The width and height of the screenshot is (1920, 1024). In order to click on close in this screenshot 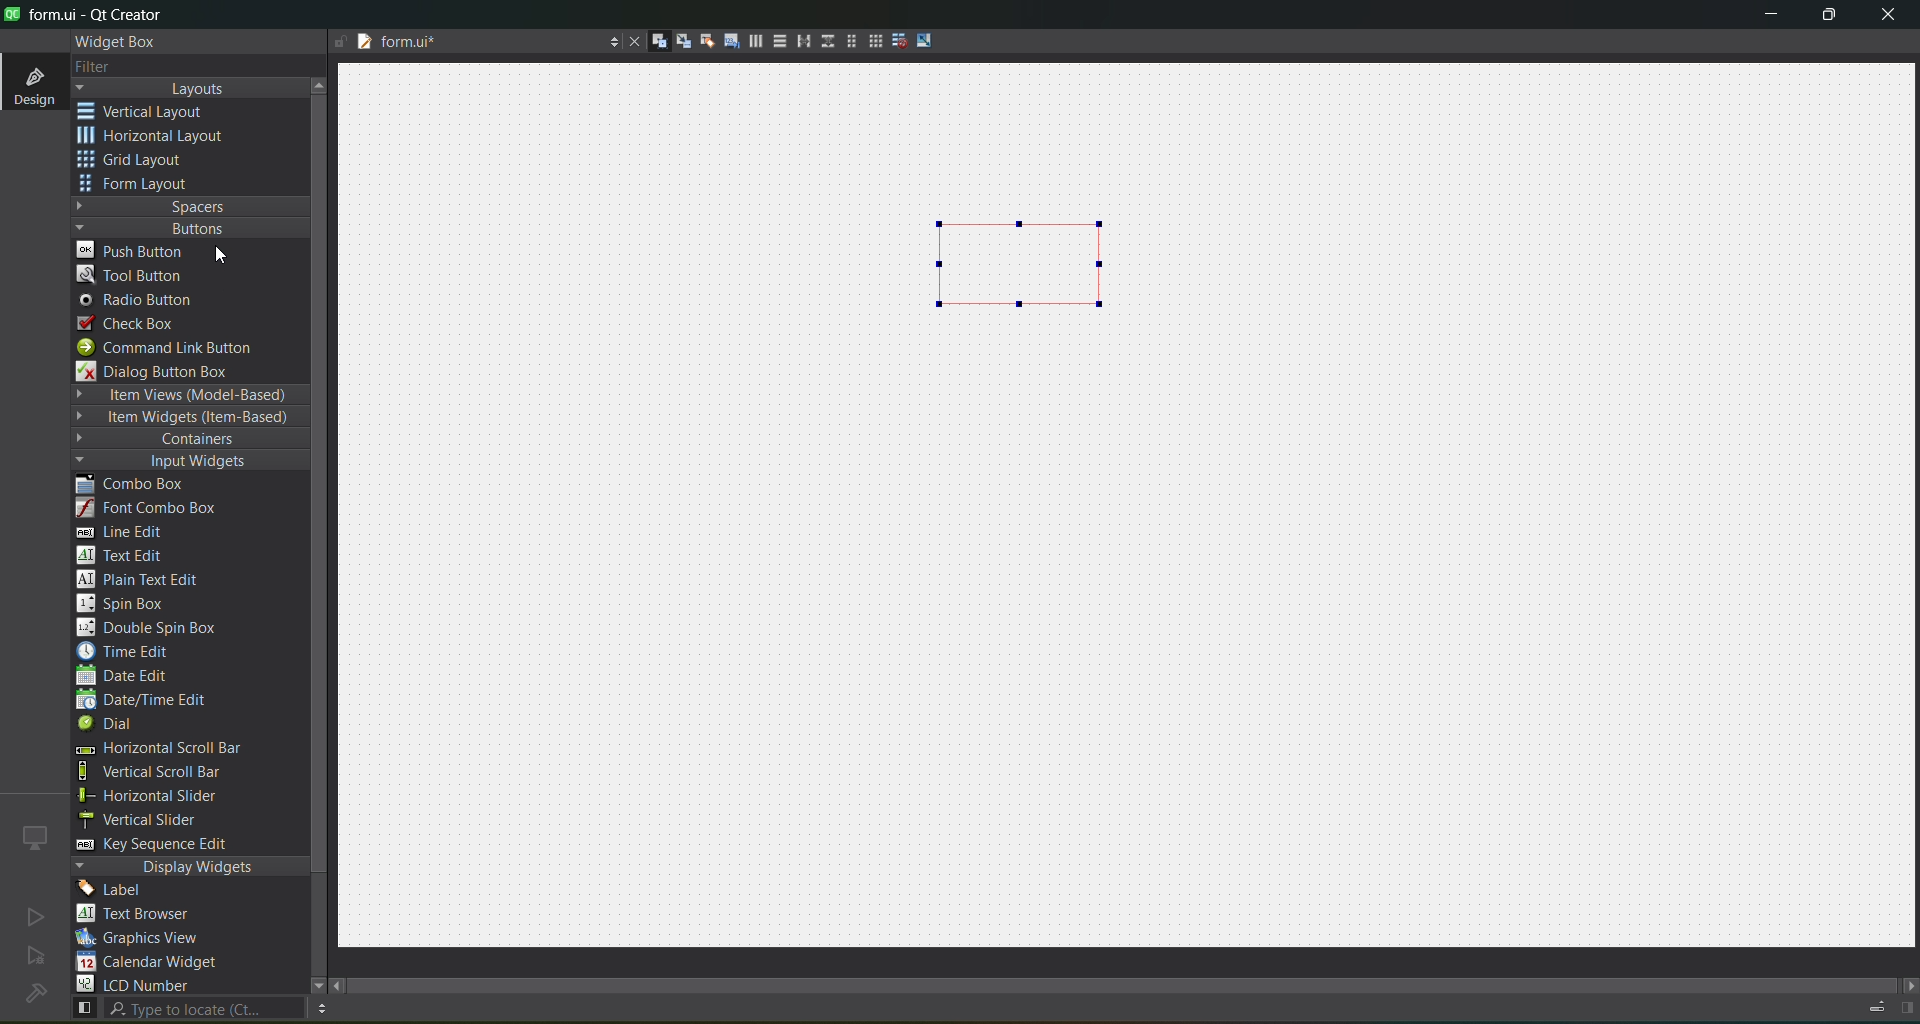, I will do `click(1888, 17)`.